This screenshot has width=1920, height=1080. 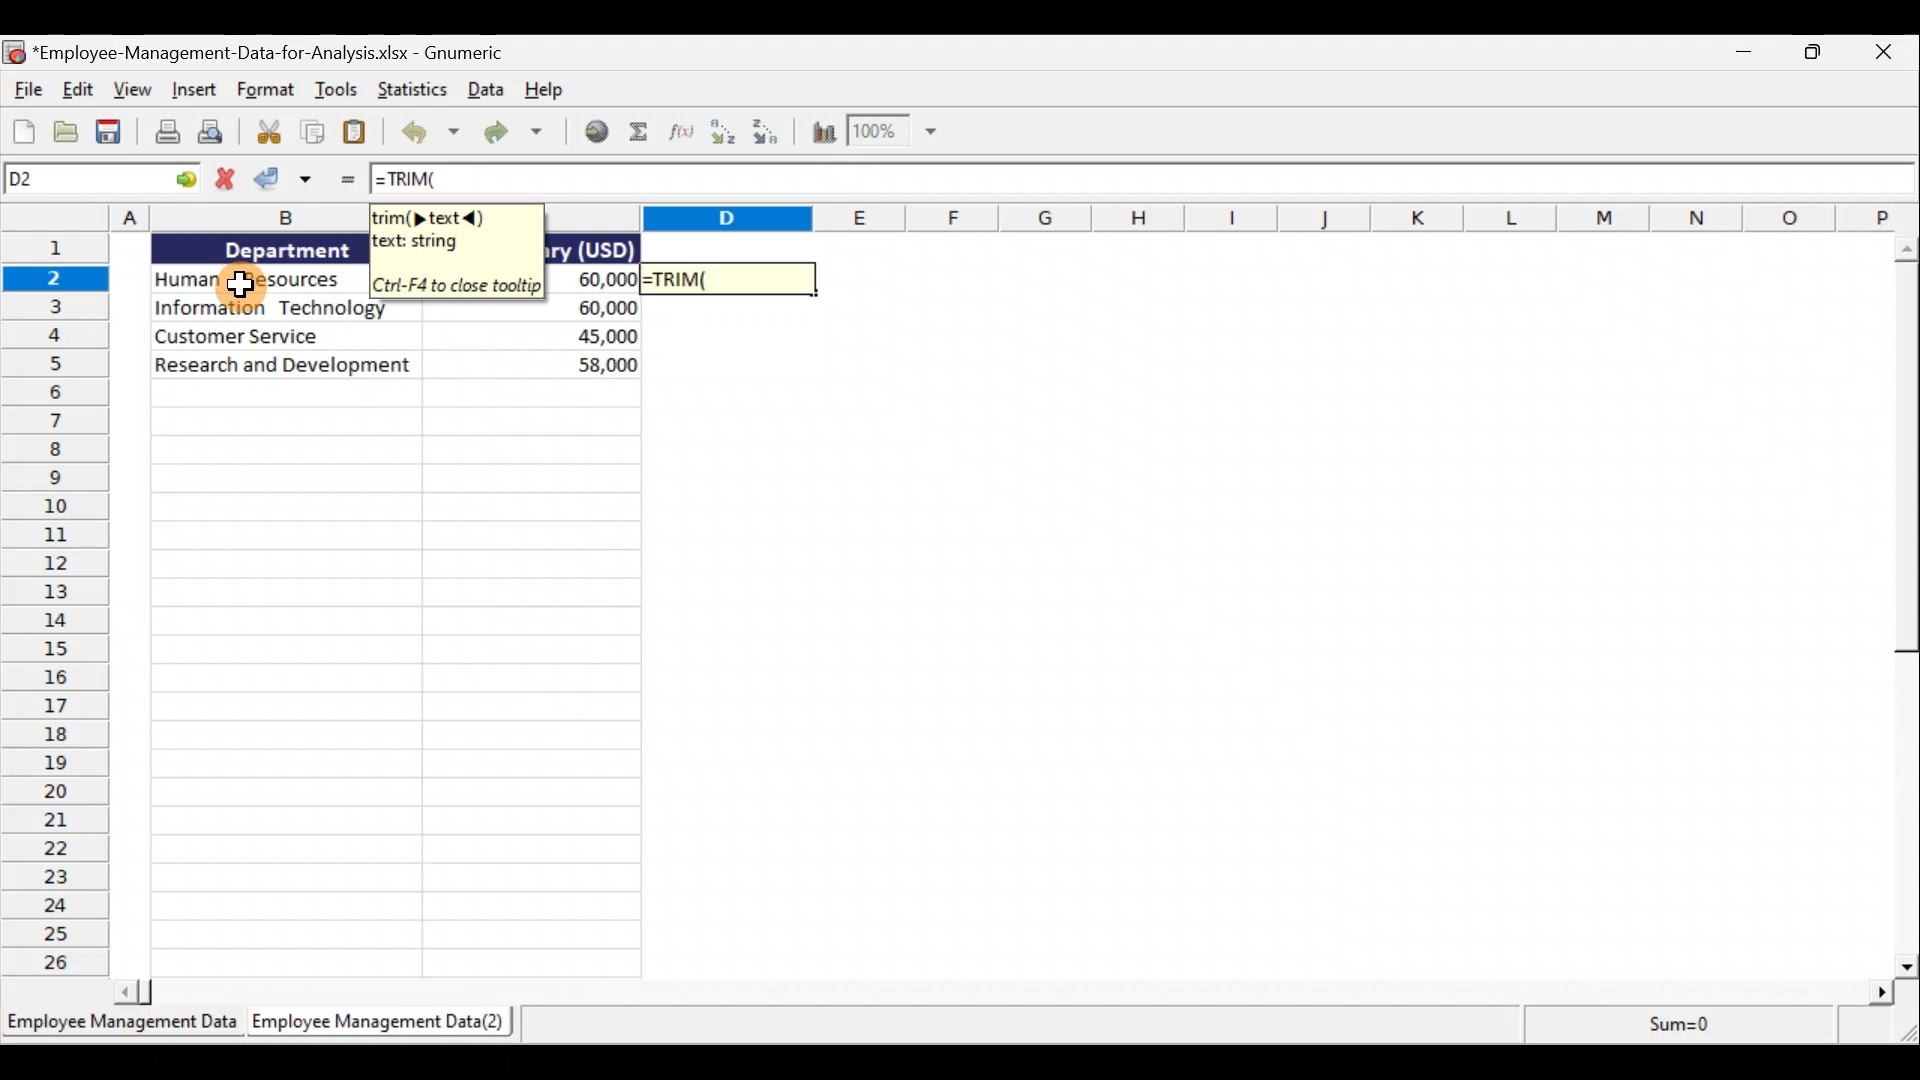 I want to click on Sort descending, so click(x=773, y=133).